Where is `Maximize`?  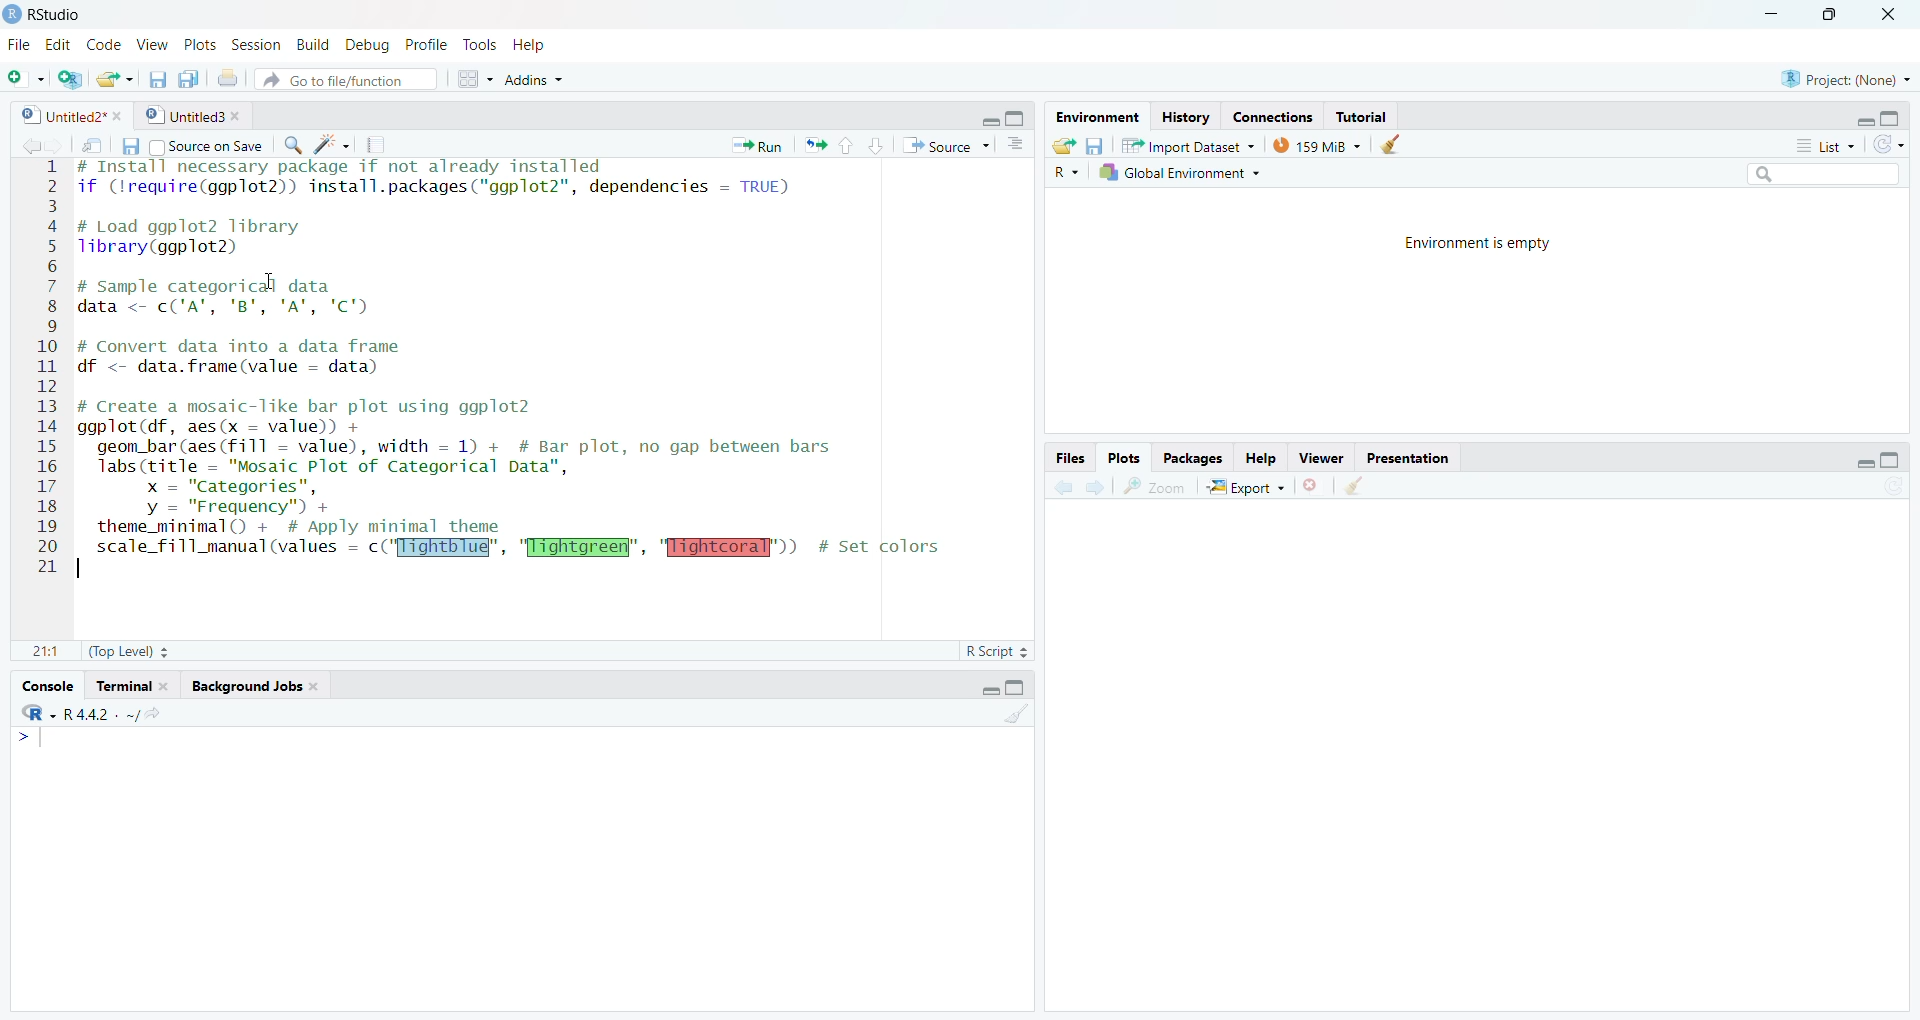 Maximize is located at coordinates (1892, 462).